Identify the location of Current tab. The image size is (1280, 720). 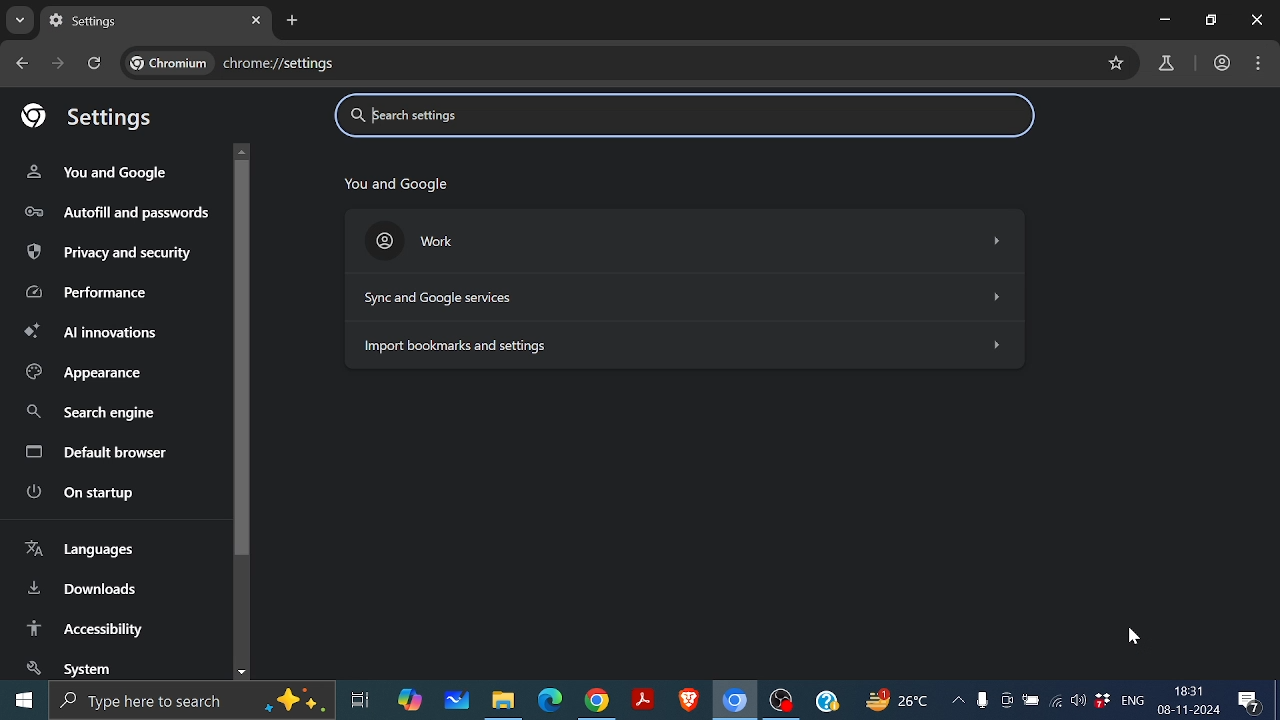
(142, 21).